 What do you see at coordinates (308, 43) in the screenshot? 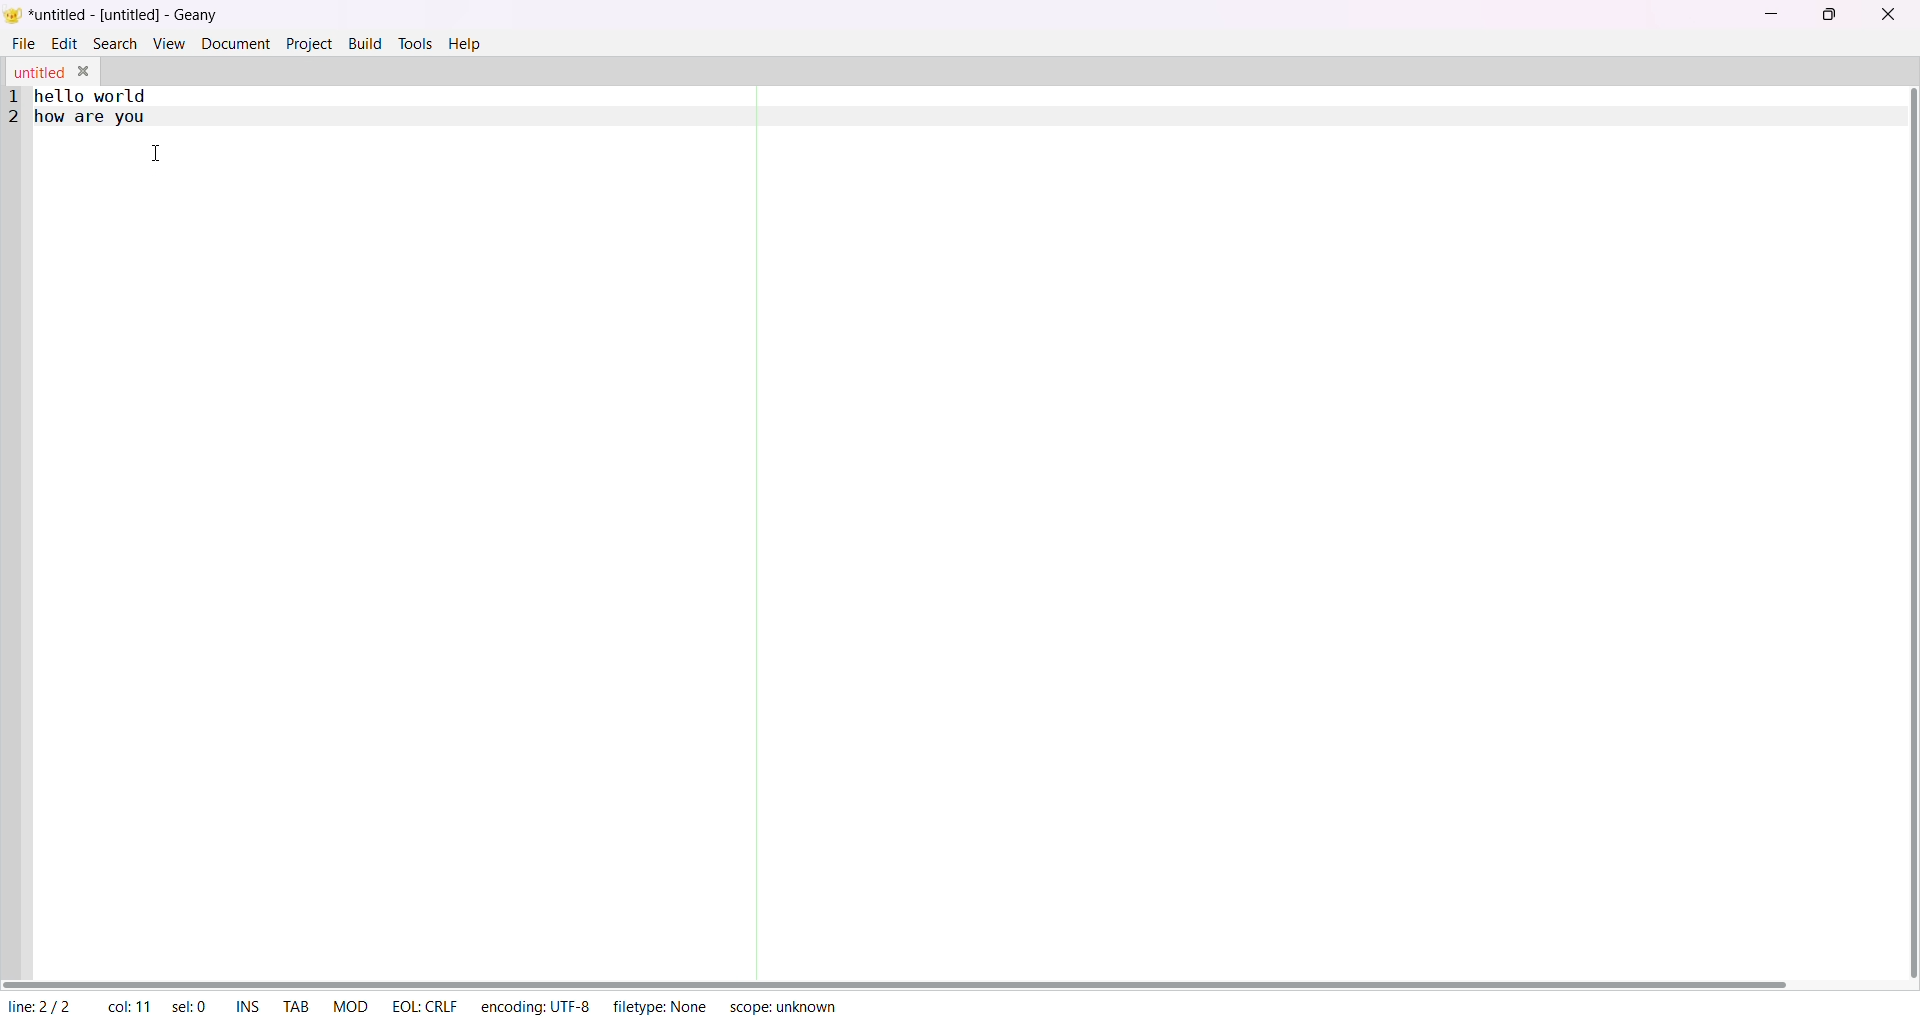
I see `project` at bounding box center [308, 43].